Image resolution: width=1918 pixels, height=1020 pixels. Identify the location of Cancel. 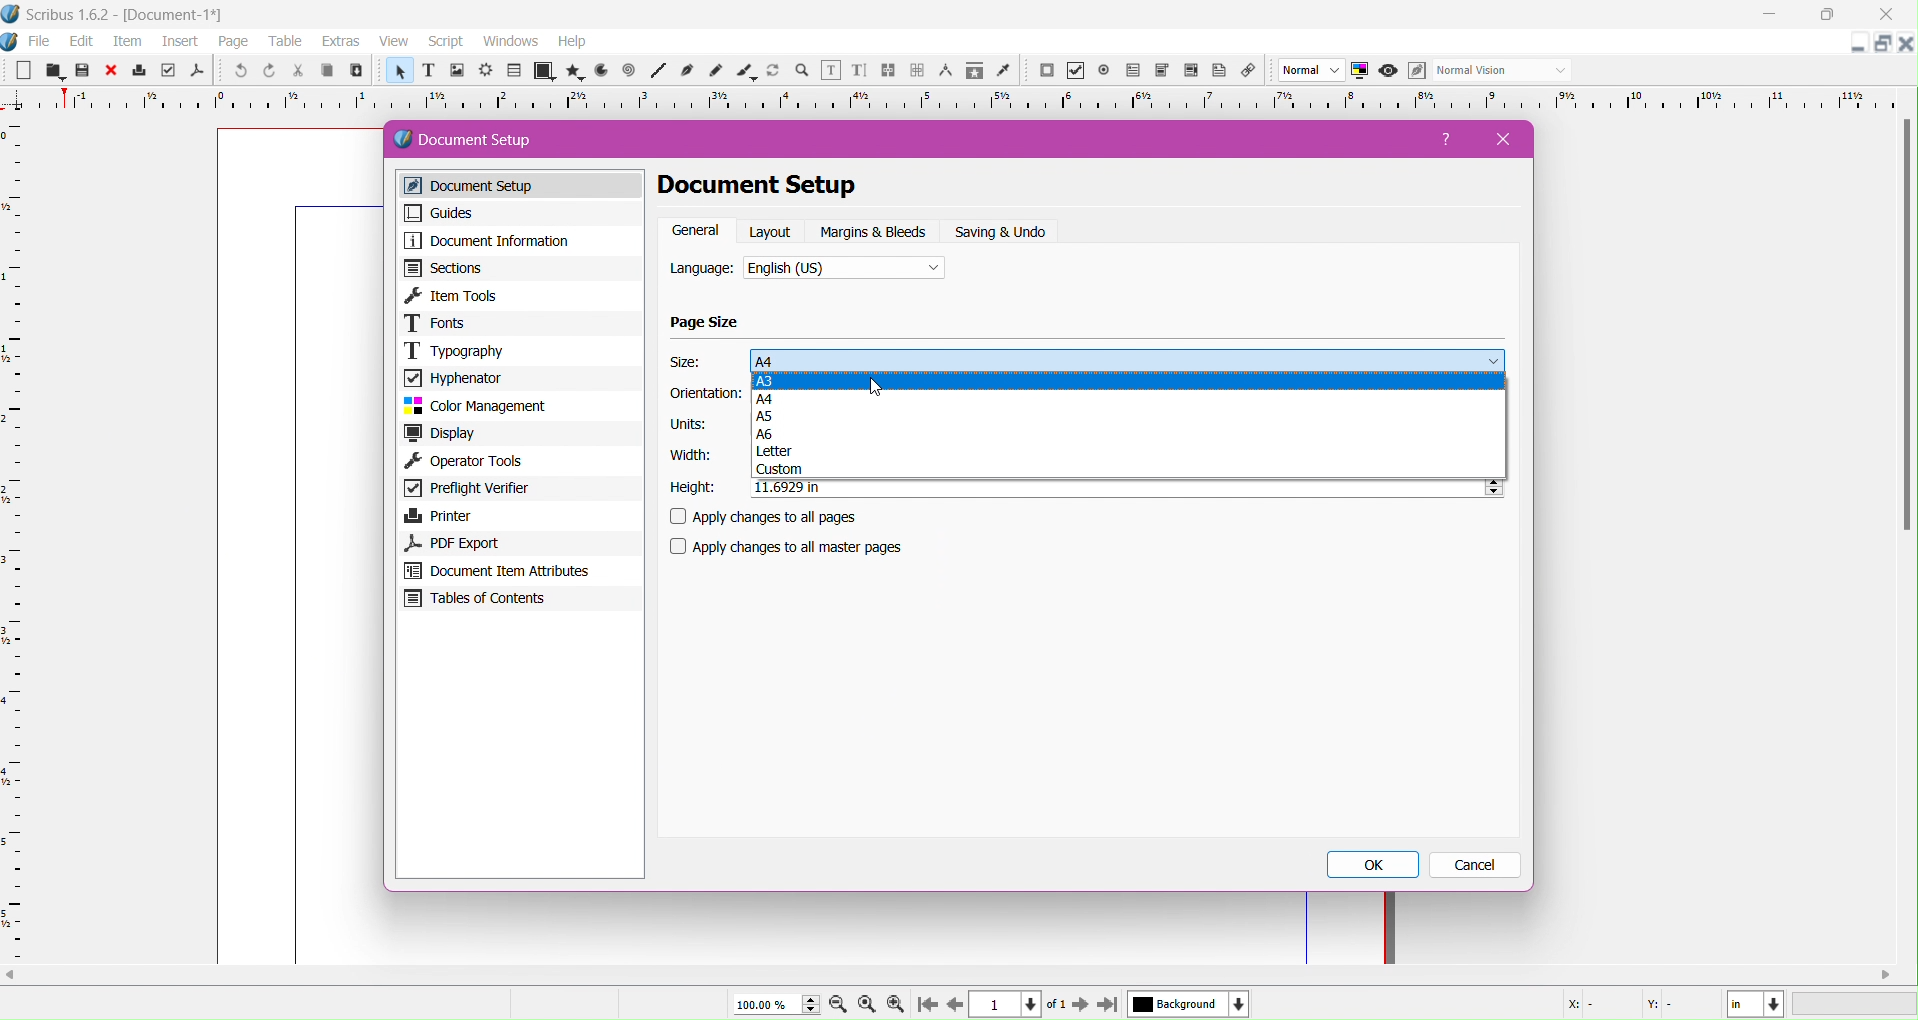
(1477, 866).